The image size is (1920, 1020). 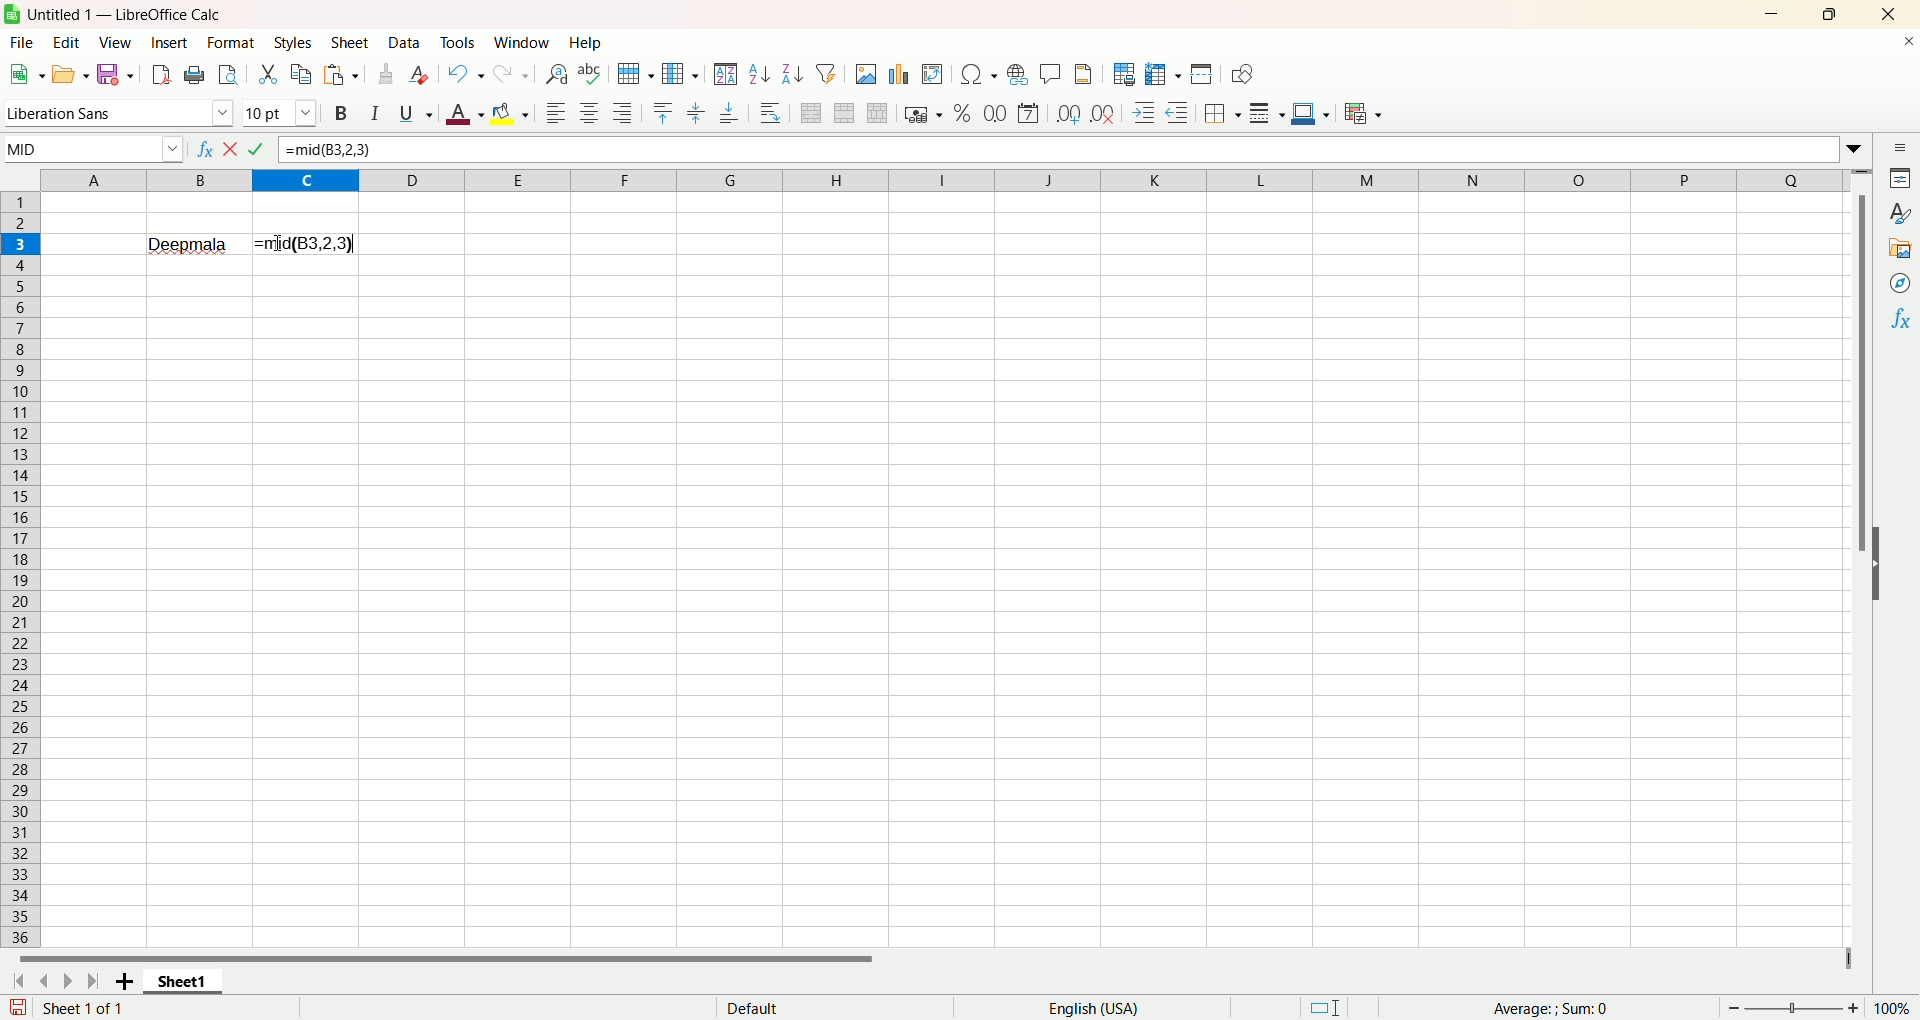 I want to click on Decrease indent, so click(x=1178, y=112).